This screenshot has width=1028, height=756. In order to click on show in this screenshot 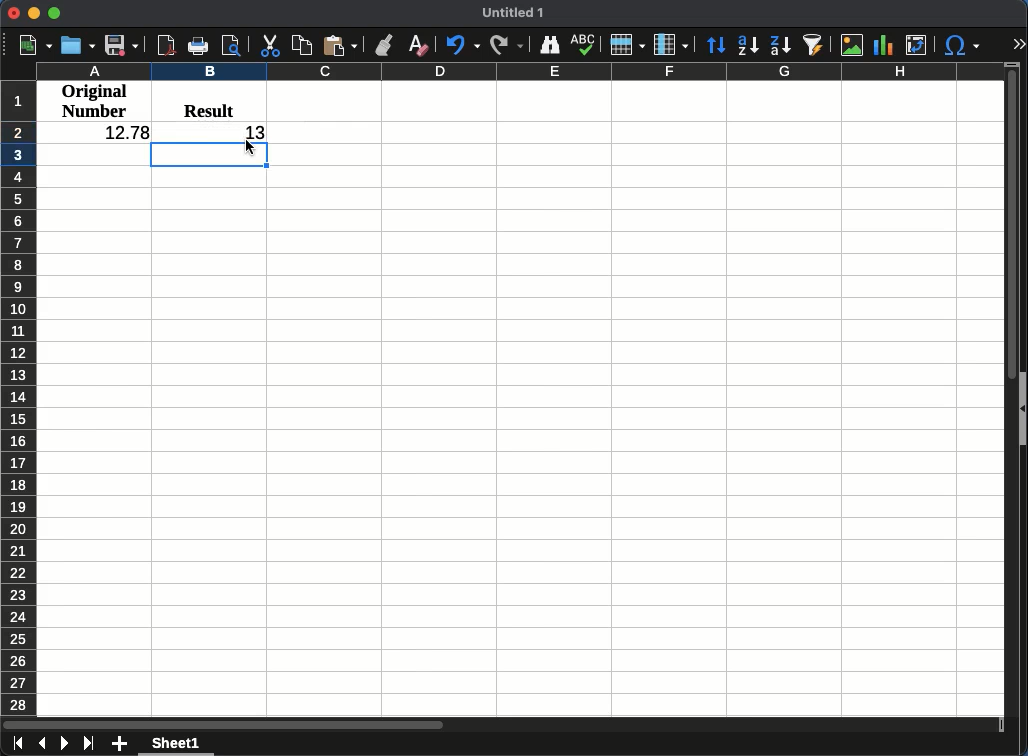, I will do `click(1022, 413)`.